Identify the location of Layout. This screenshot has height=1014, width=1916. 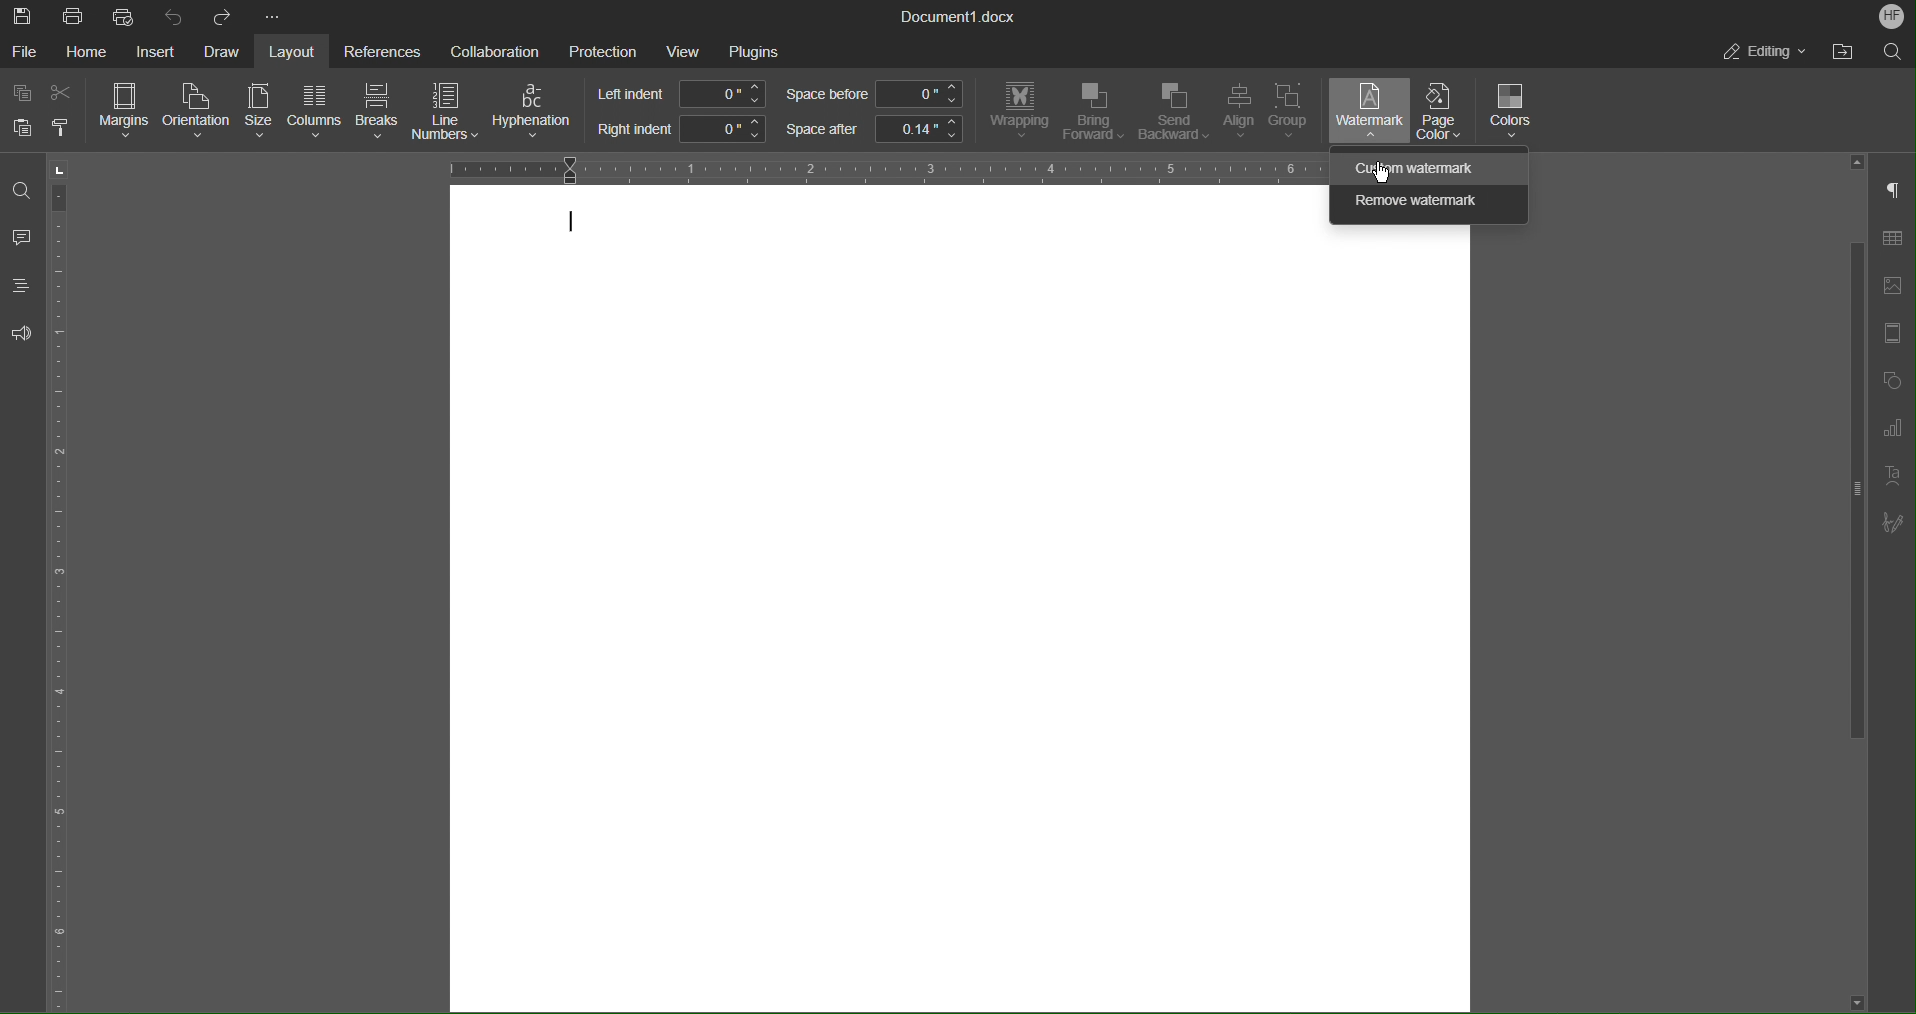
(296, 51).